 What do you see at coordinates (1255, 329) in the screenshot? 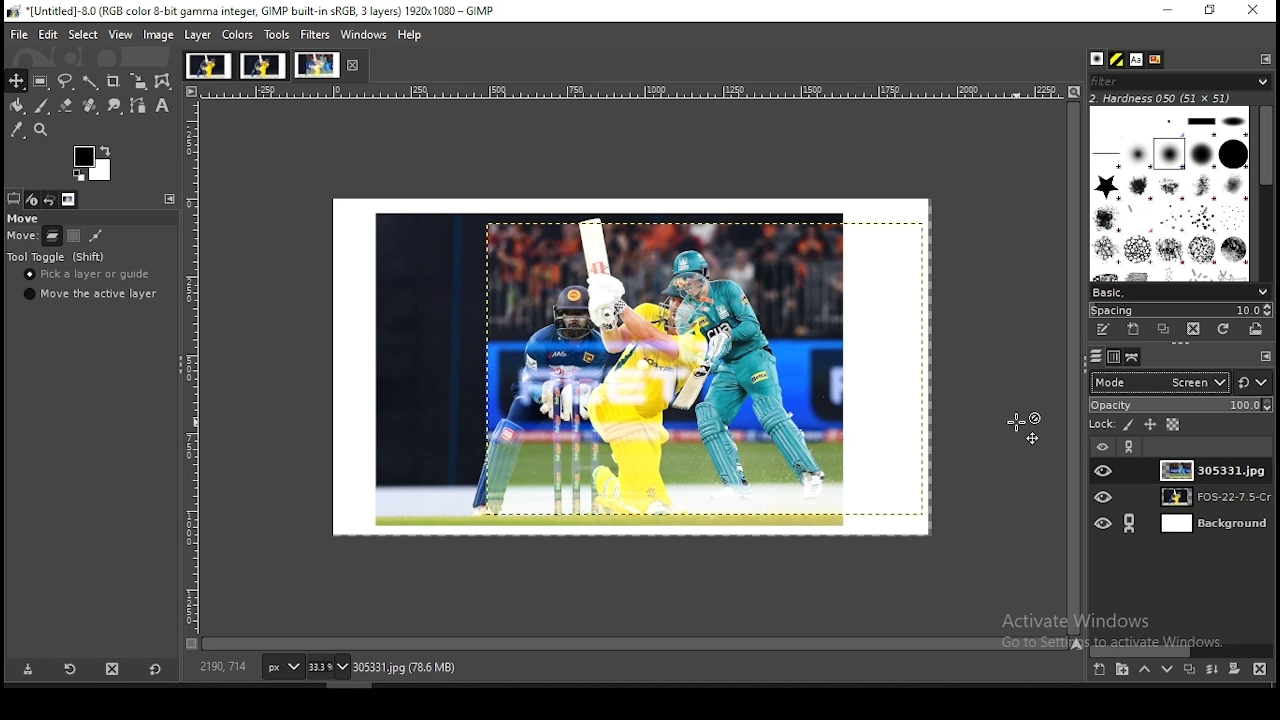
I see `open brush as image` at bounding box center [1255, 329].